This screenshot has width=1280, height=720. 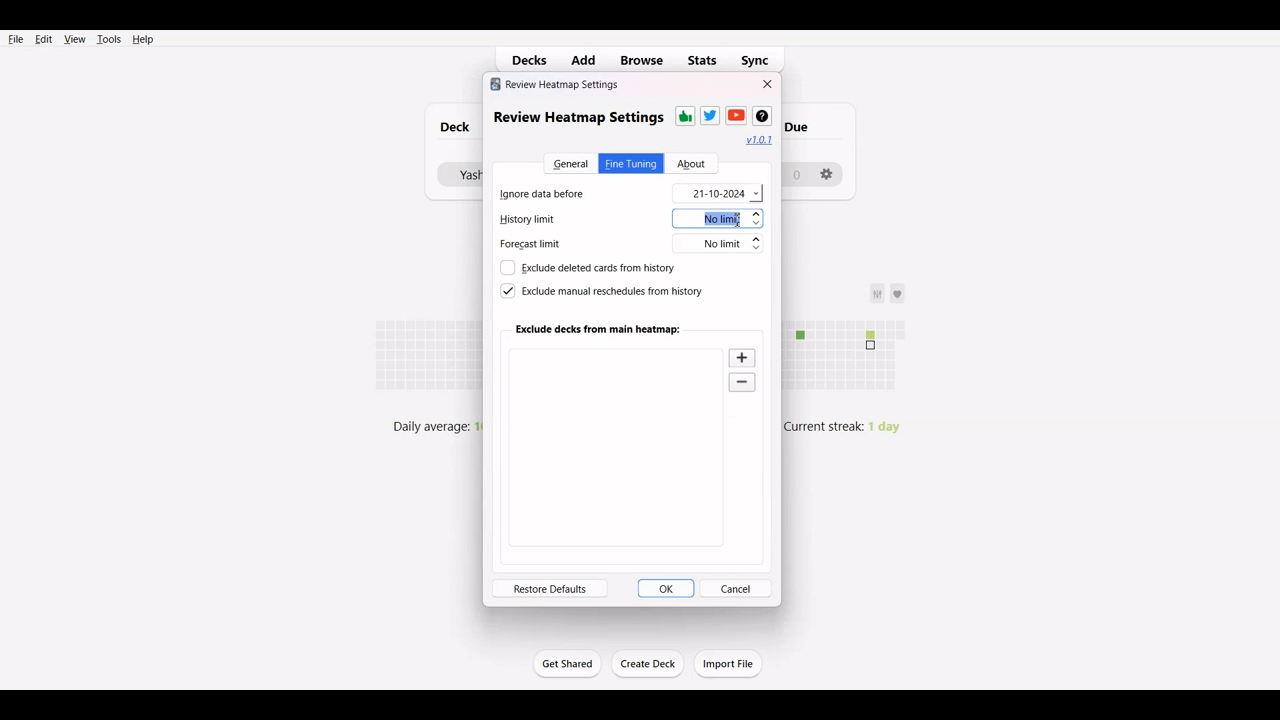 What do you see at coordinates (768, 84) in the screenshot?
I see `Close` at bounding box center [768, 84].